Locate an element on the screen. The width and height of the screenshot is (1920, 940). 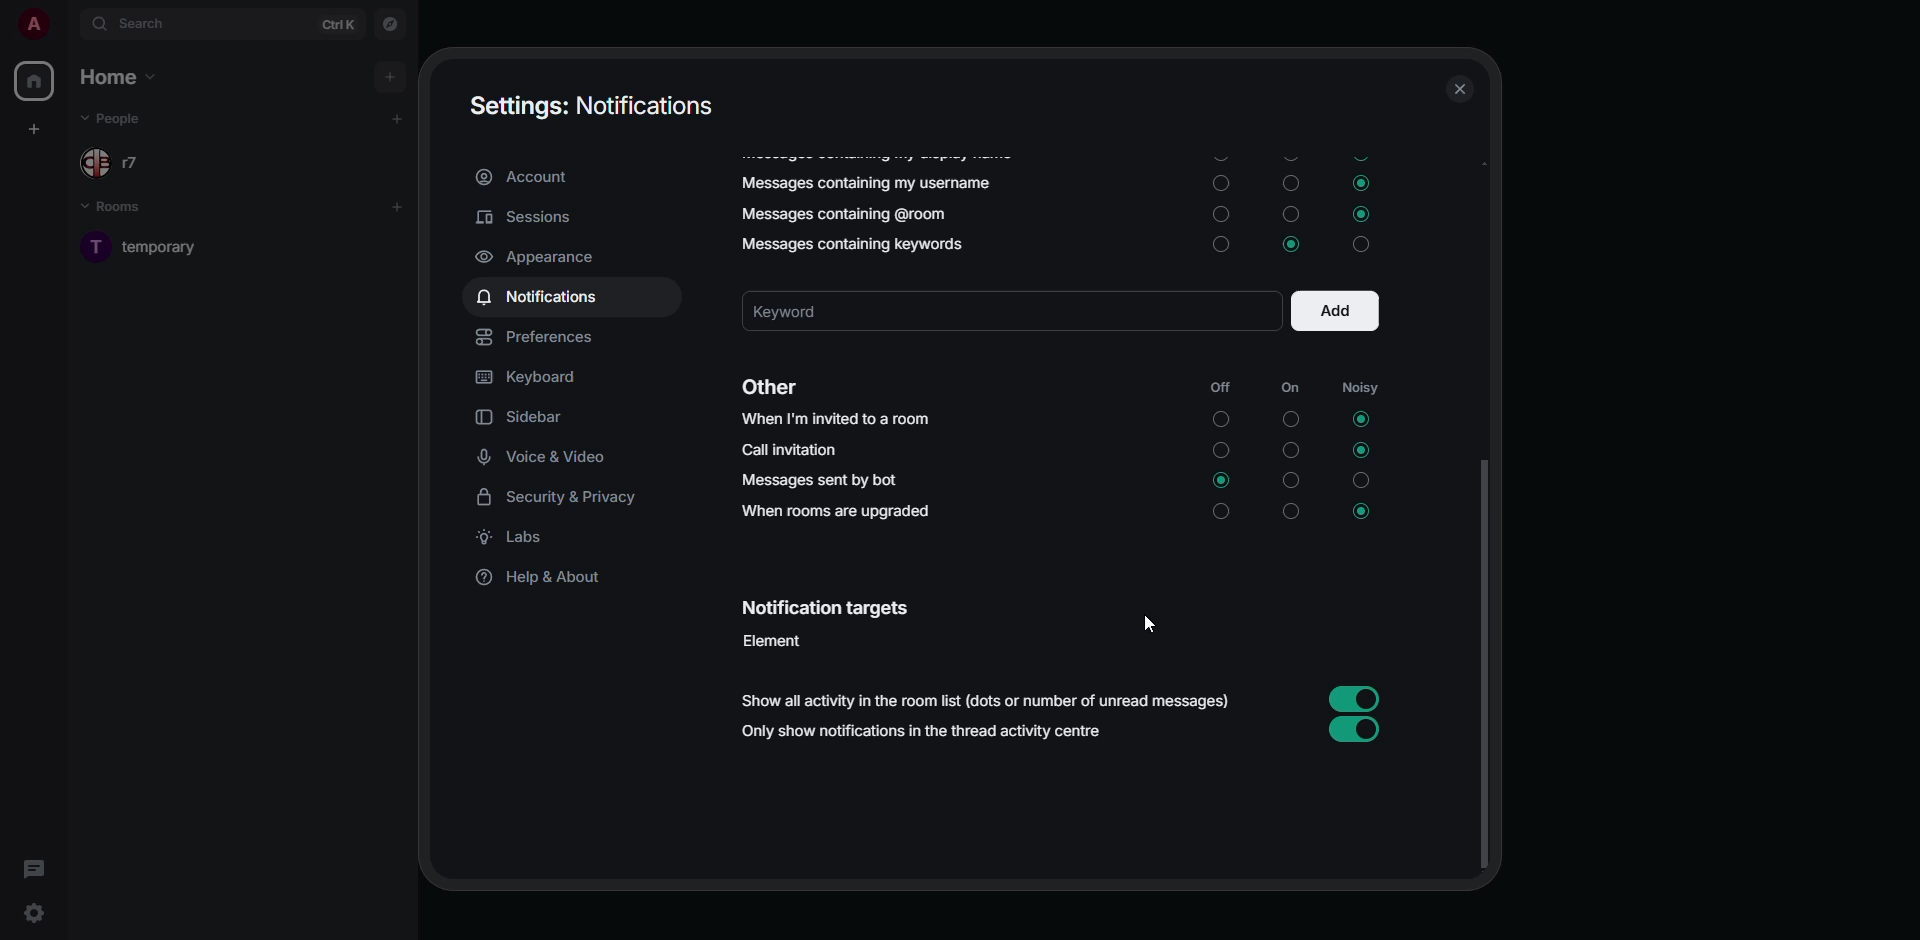
On is located at coordinates (1288, 154).